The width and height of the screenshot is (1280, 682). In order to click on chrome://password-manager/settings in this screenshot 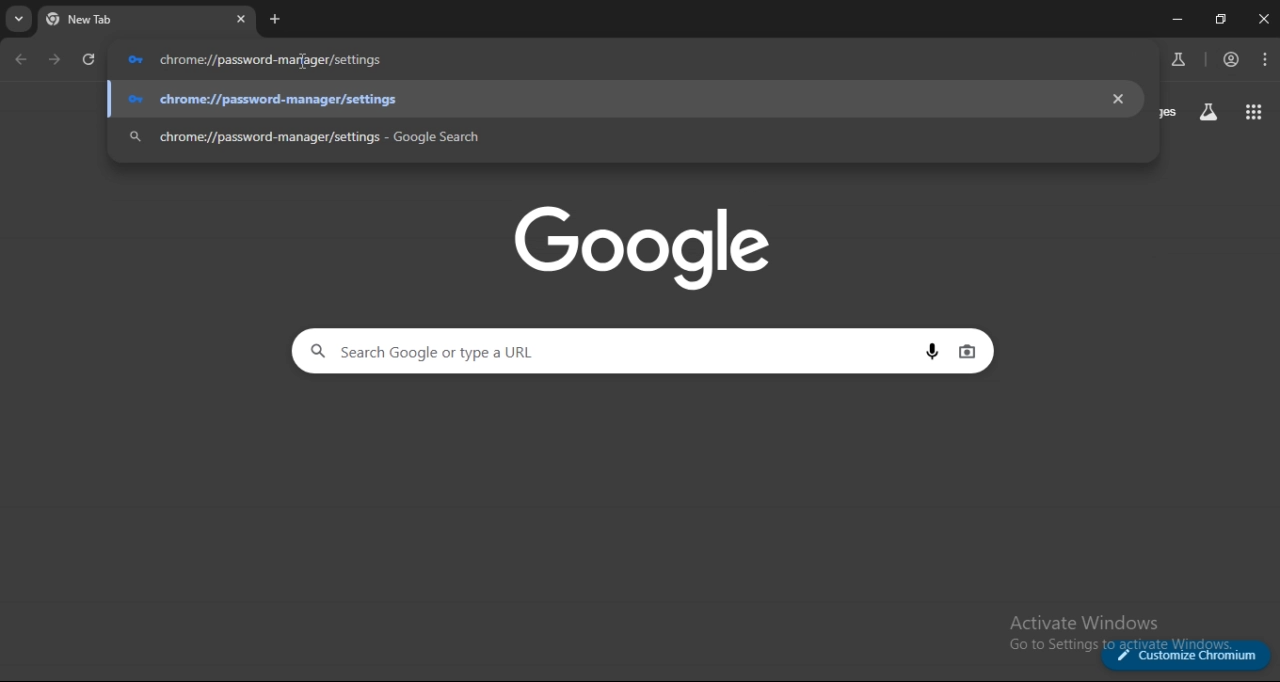, I will do `click(633, 59)`.